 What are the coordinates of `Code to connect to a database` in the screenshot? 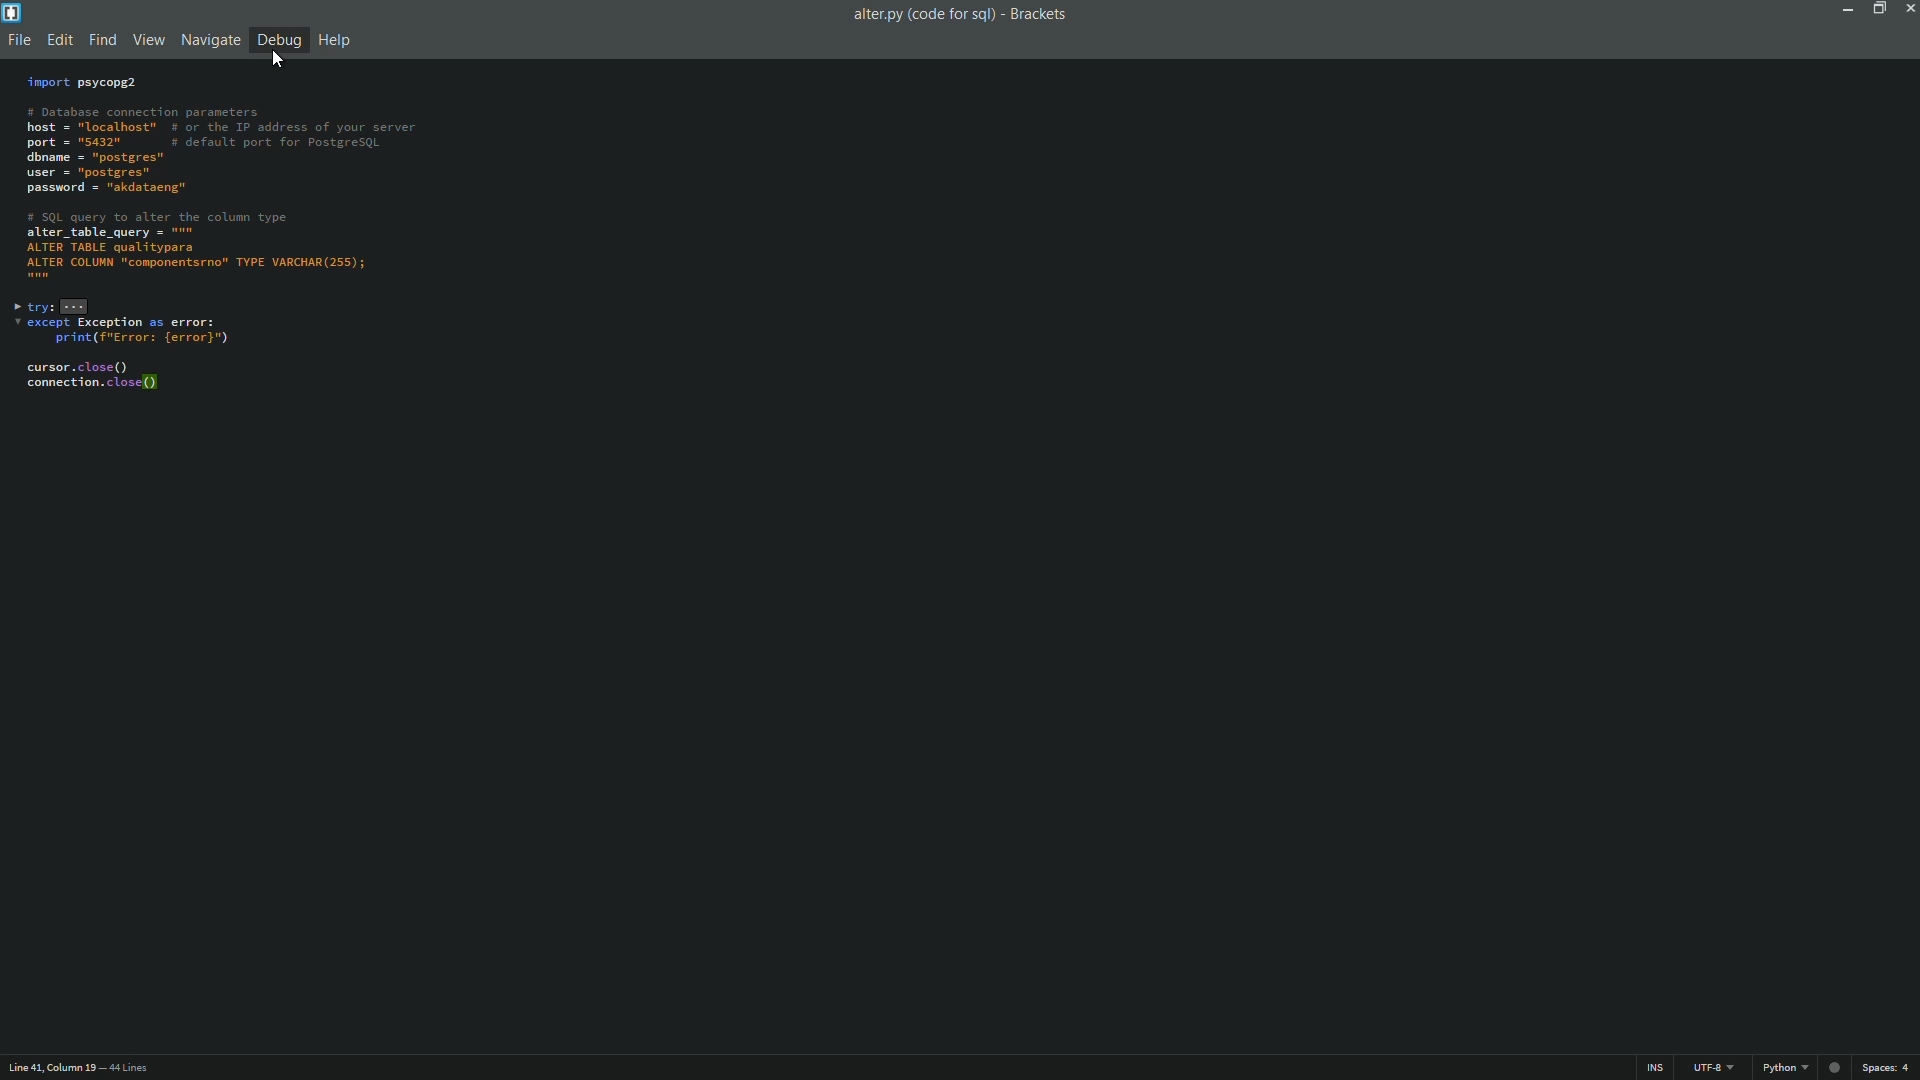 It's located at (225, 240).